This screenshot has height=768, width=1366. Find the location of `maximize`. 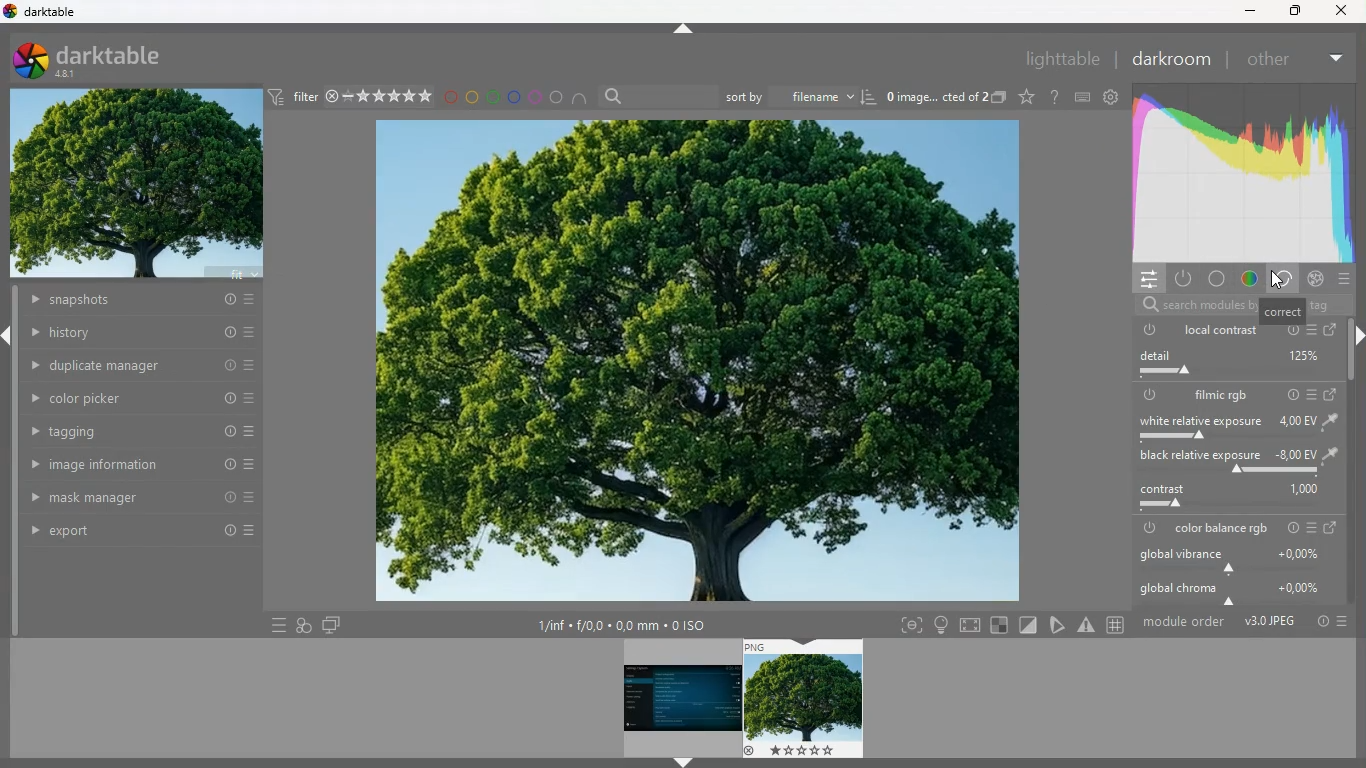

maximize is located at coordinates (1293, 11).